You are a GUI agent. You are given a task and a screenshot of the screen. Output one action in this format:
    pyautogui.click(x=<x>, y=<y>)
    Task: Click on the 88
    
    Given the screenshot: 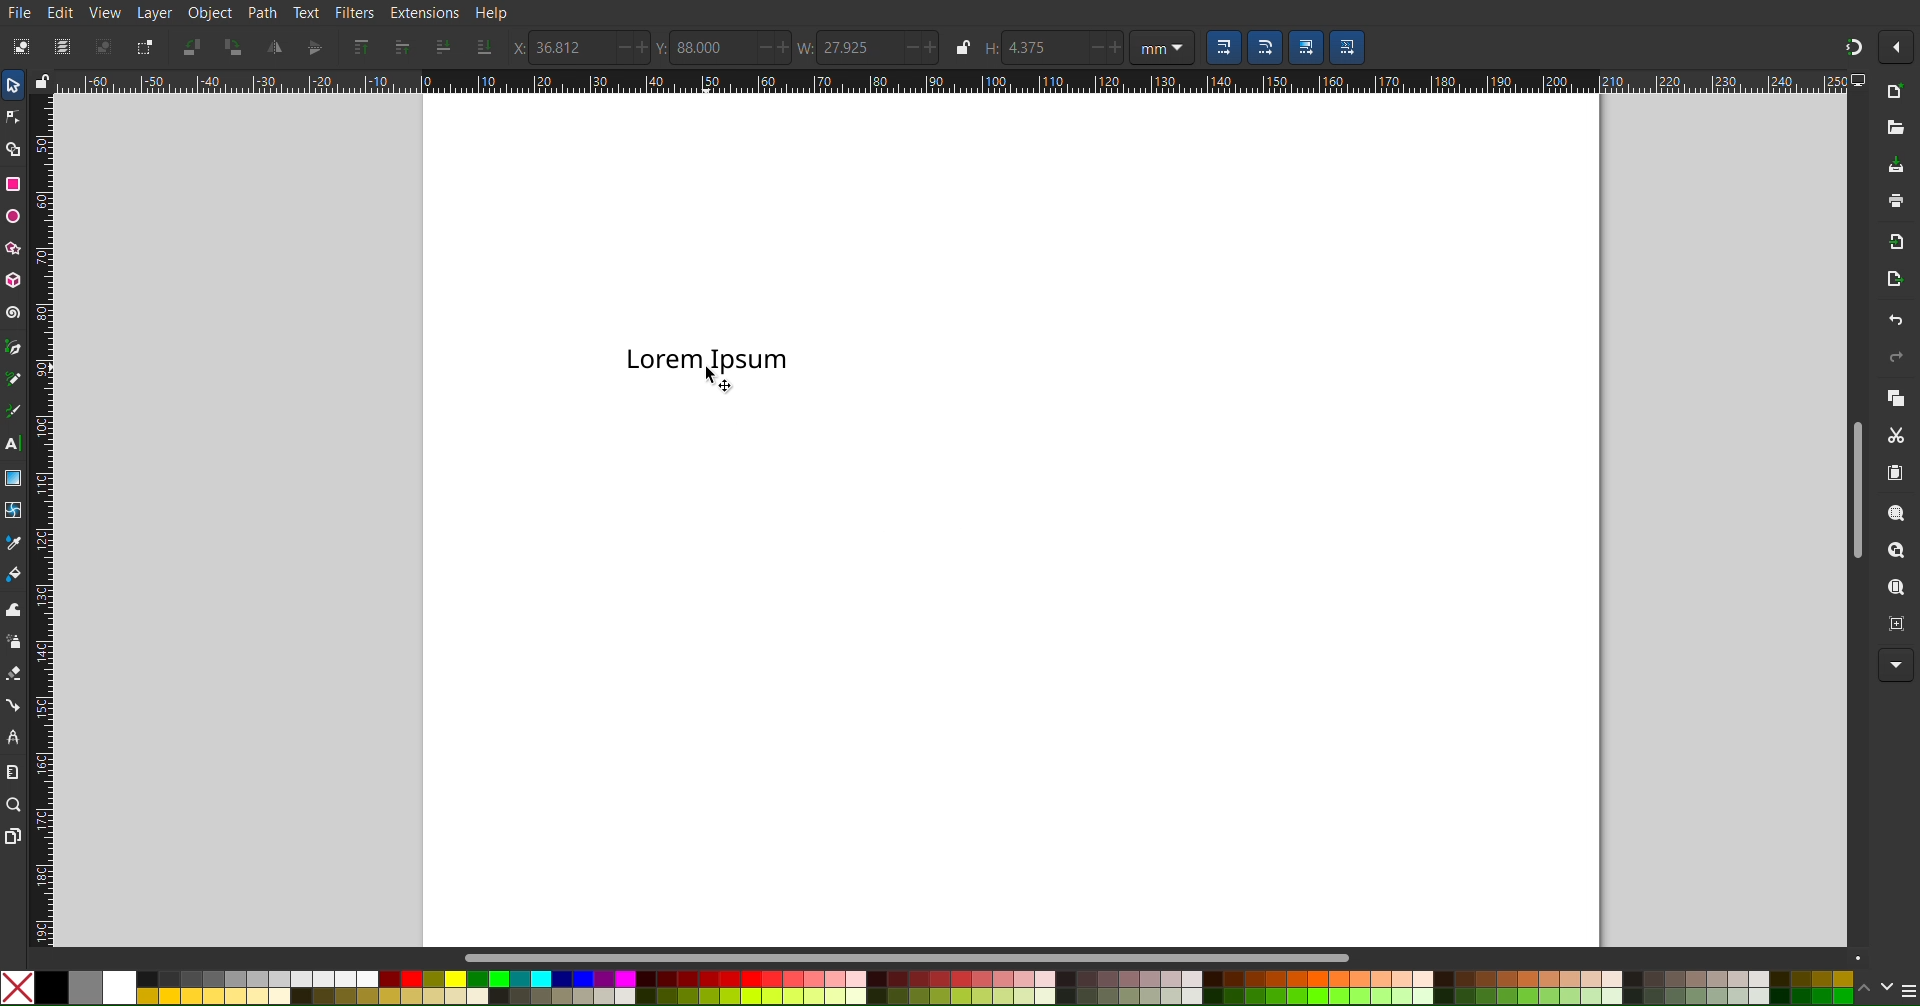 What is the action you would take?
    pyautogui.click(x=711, y=47)
    